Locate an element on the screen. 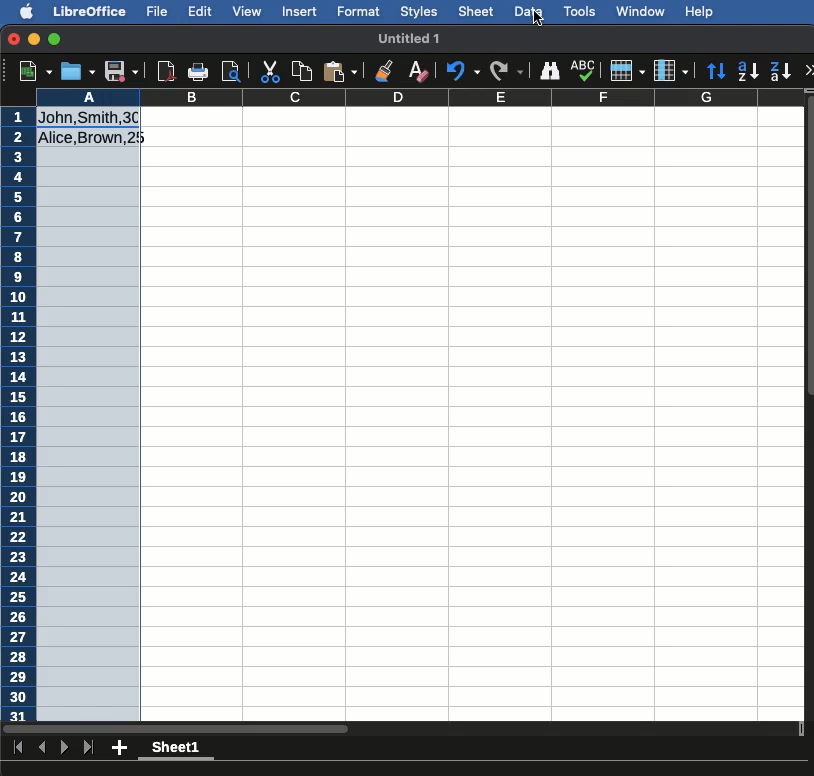  Scroll is located at coordinates (809, 424).